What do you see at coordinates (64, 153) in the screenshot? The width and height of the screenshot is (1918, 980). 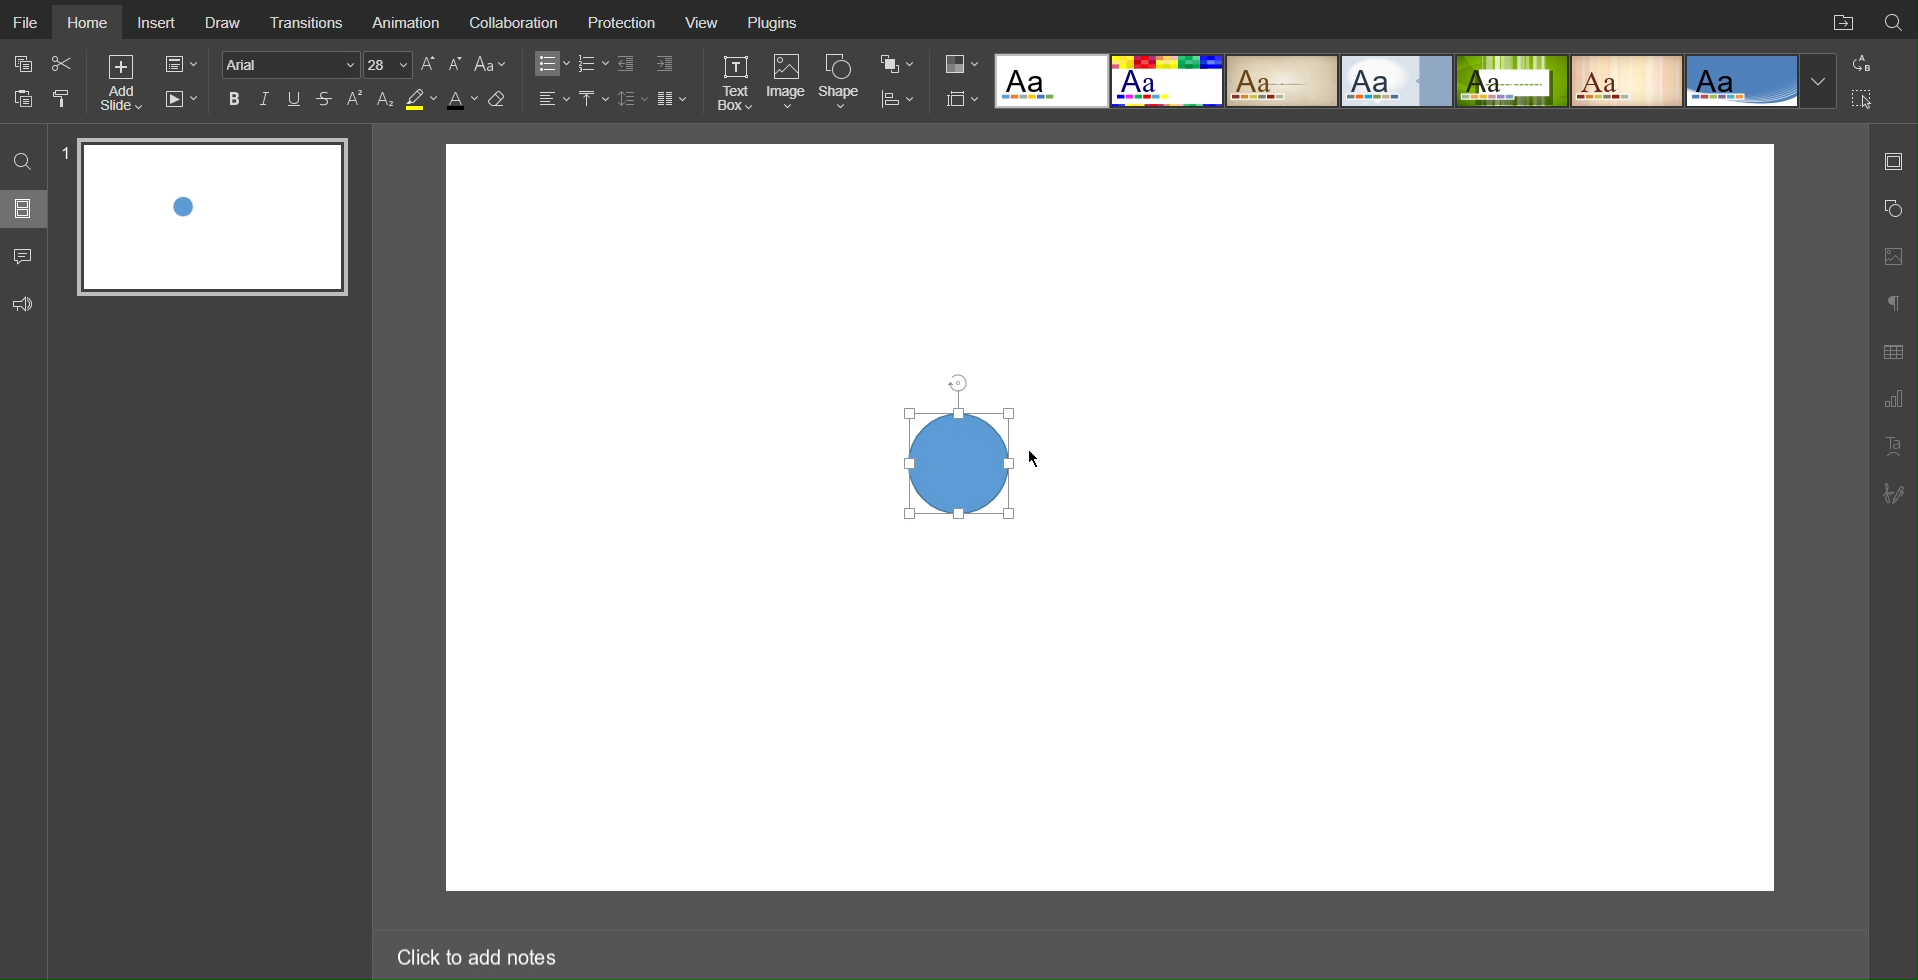 I see `slide number` at bounding box center [64, 153].